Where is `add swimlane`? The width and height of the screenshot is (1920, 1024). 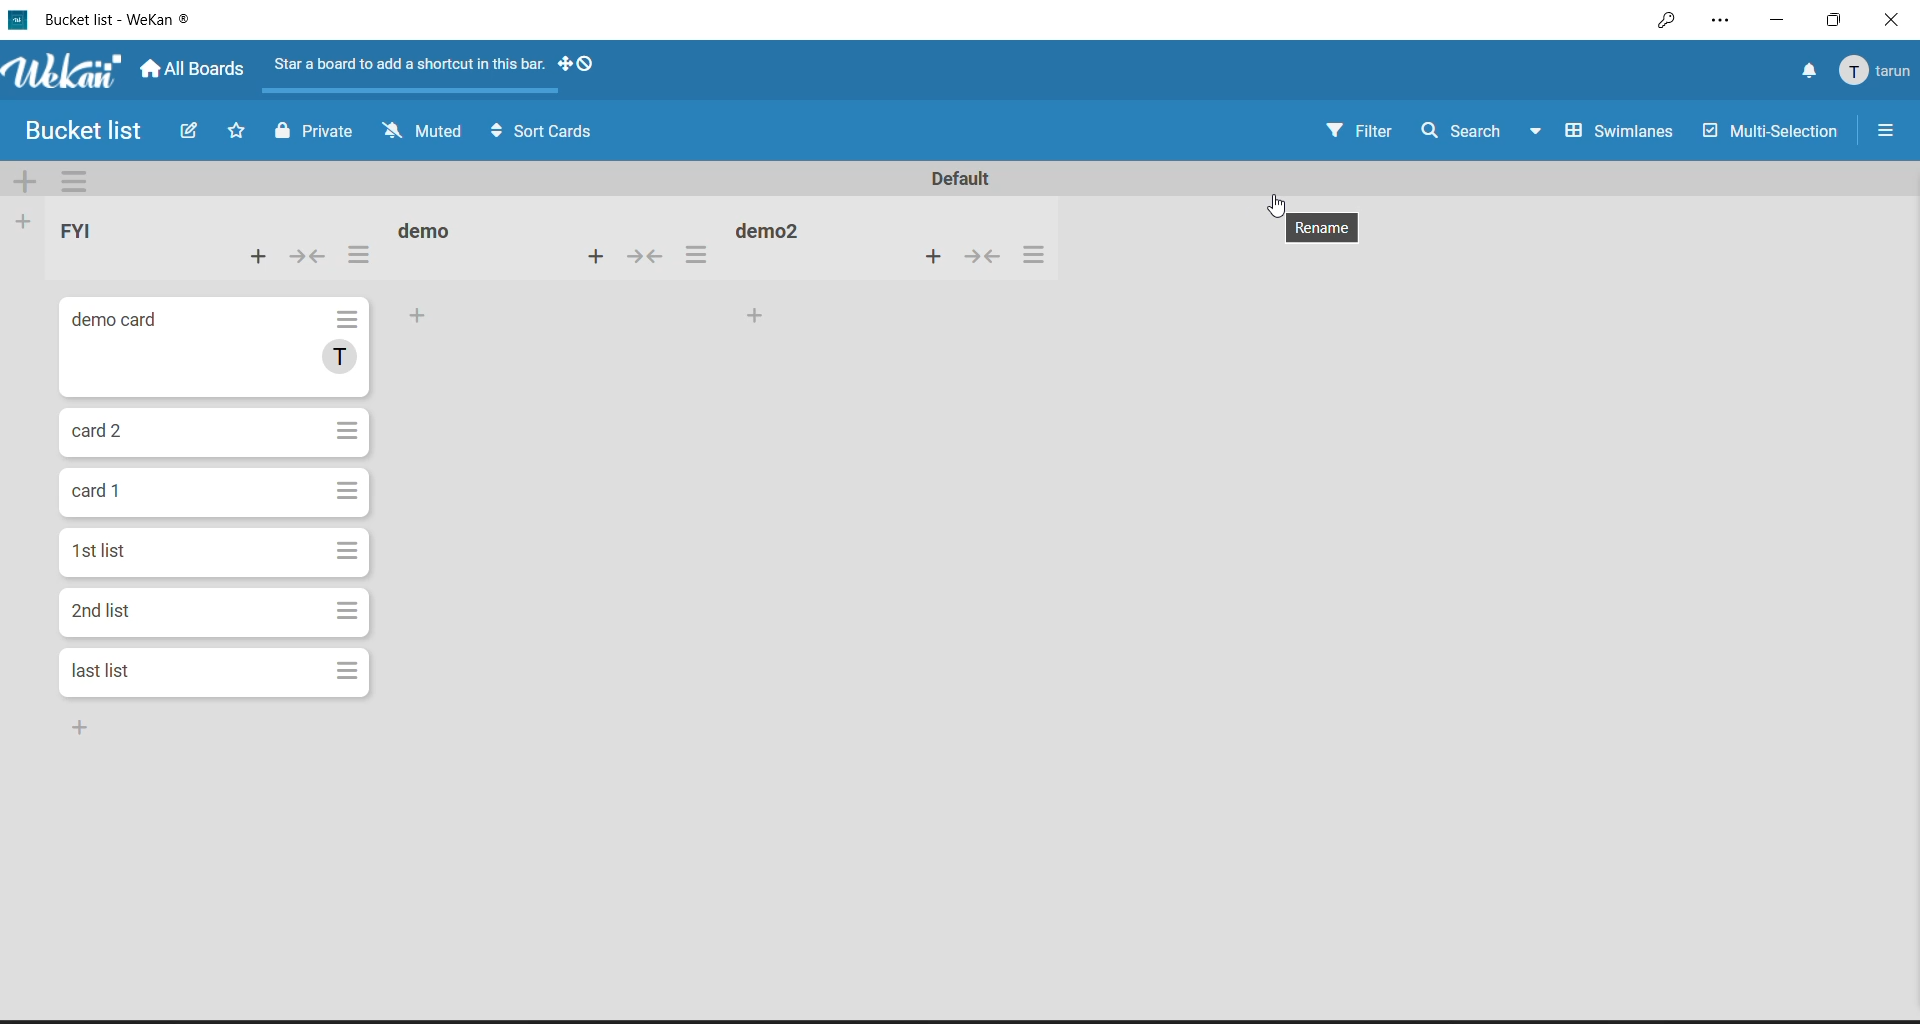
add swimlane is located at coordinates (28, 179).